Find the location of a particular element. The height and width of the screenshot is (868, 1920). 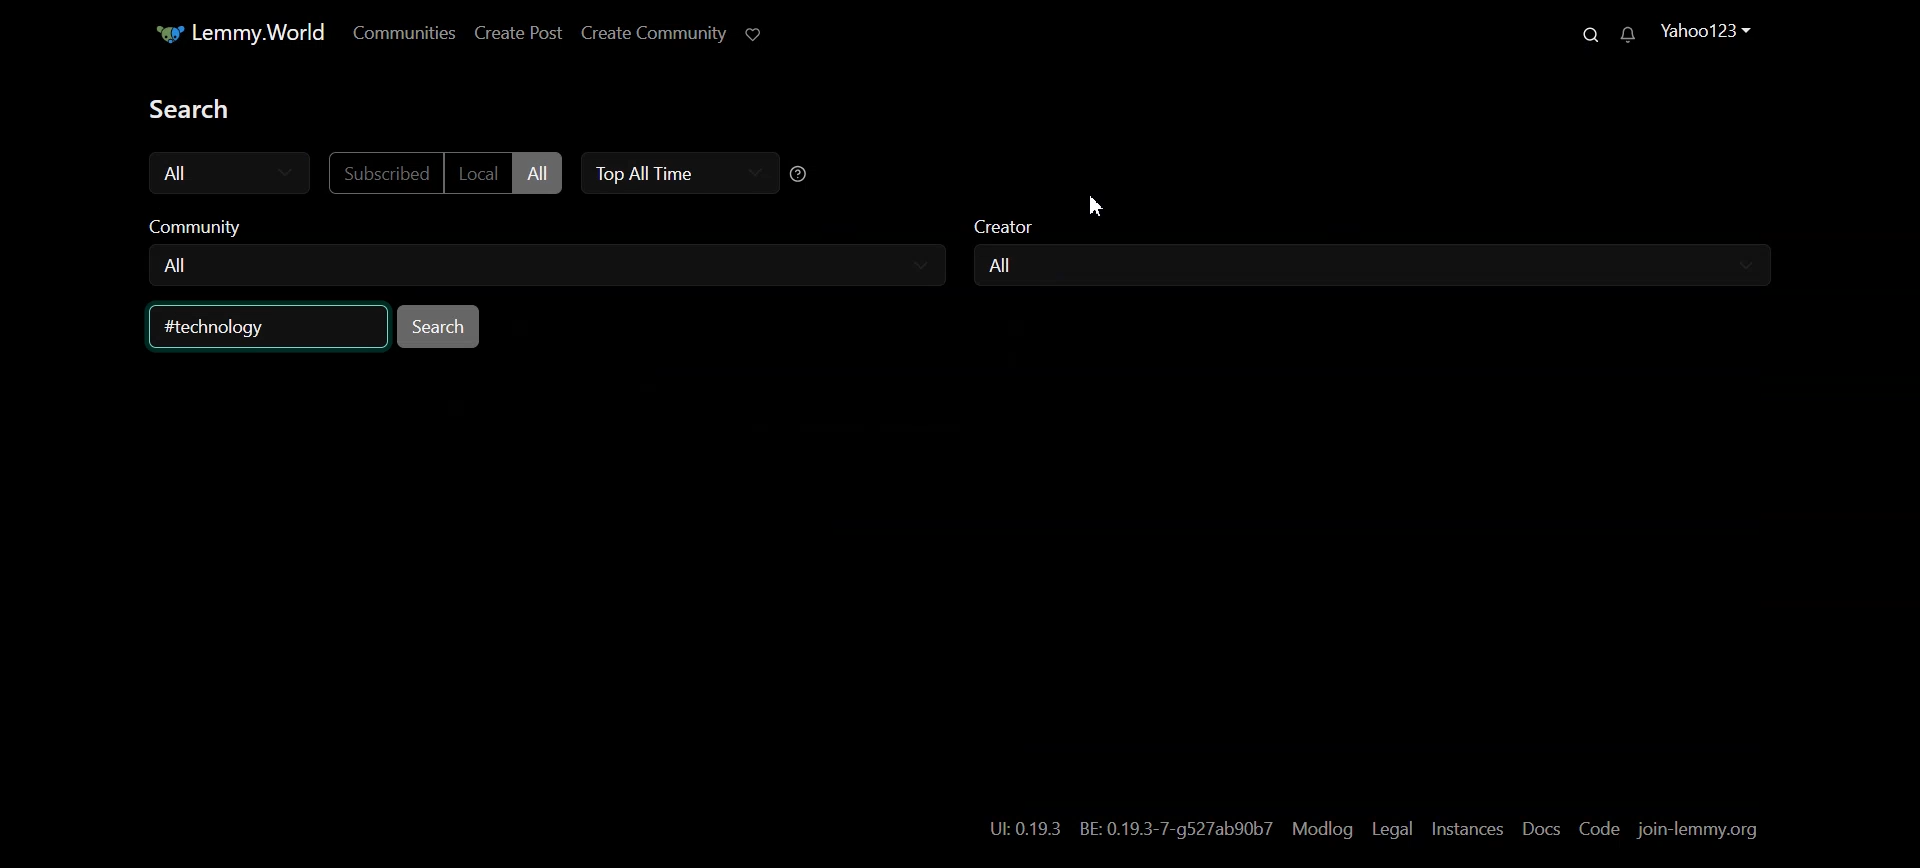

Top All Time is located at coordinates (675, 174).